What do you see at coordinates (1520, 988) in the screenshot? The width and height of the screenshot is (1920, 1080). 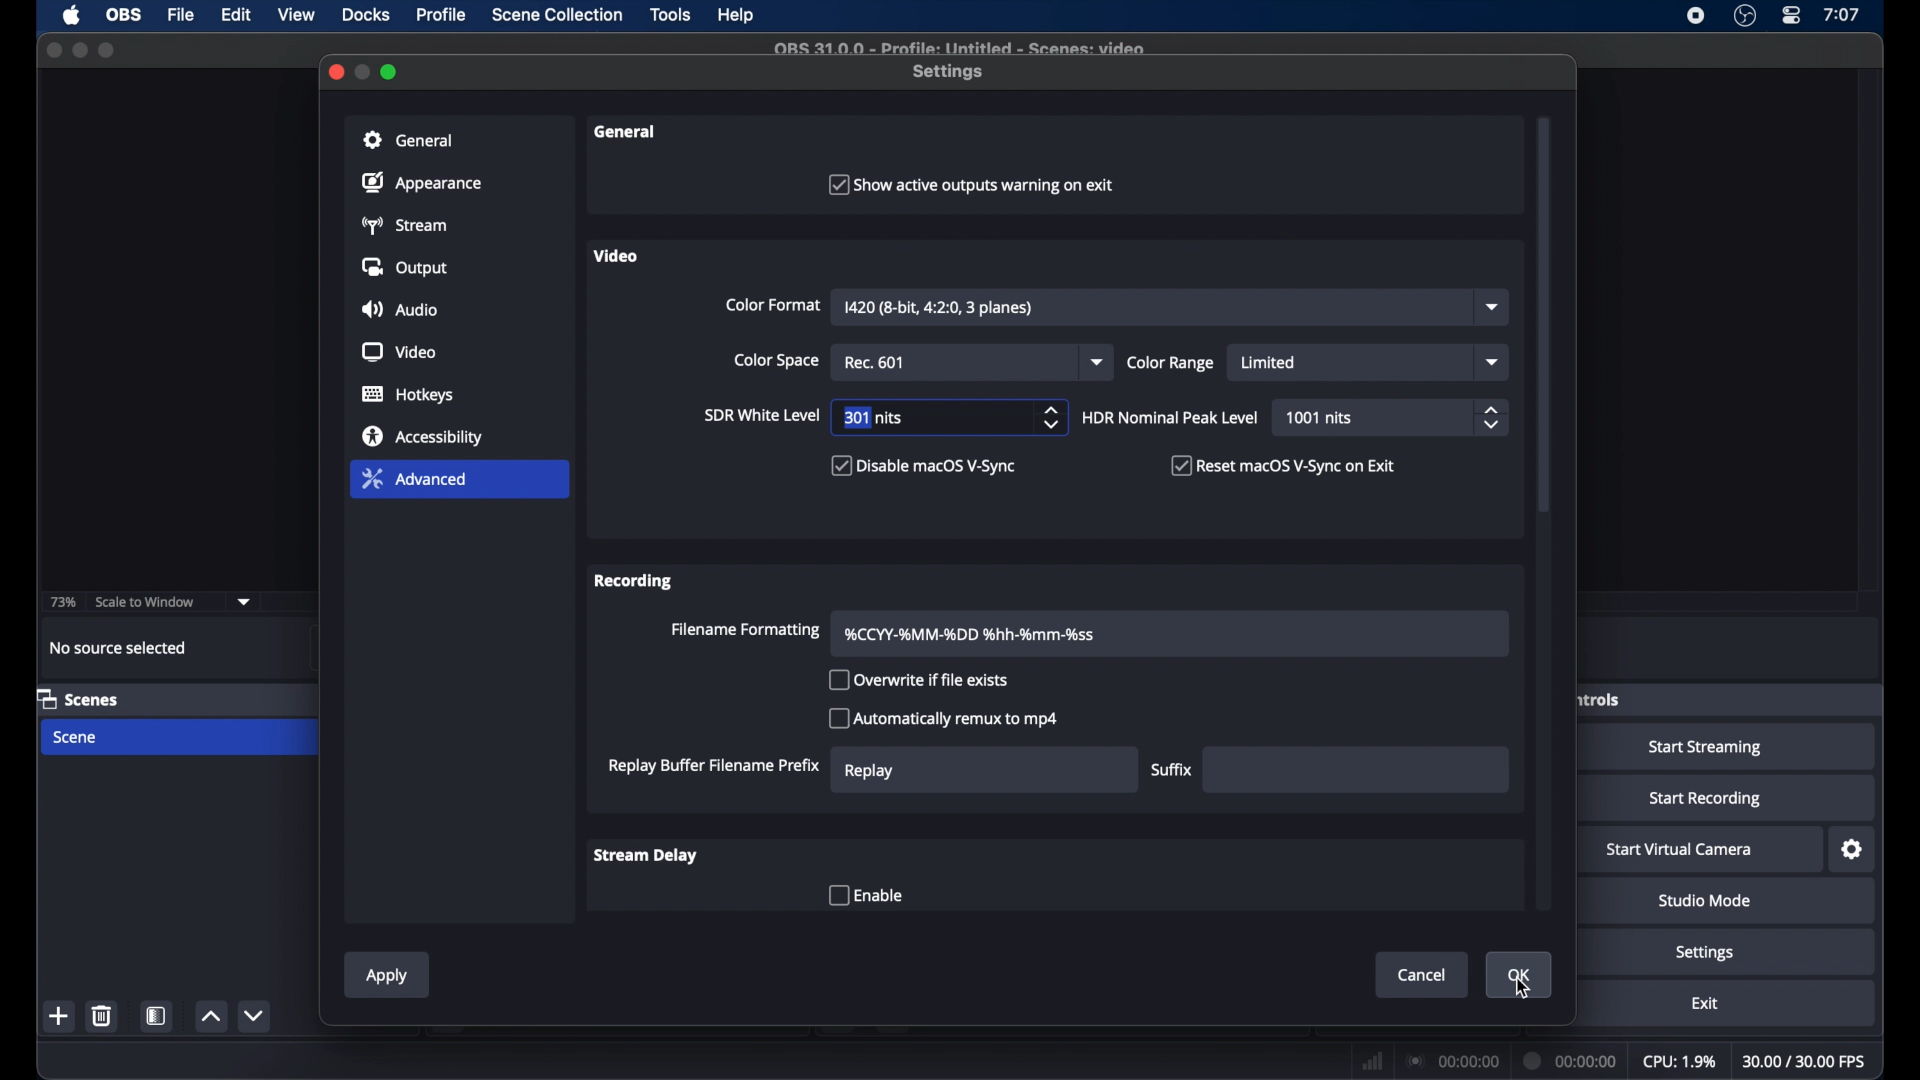 I see `cursor` at bounding box center [1520, 988].